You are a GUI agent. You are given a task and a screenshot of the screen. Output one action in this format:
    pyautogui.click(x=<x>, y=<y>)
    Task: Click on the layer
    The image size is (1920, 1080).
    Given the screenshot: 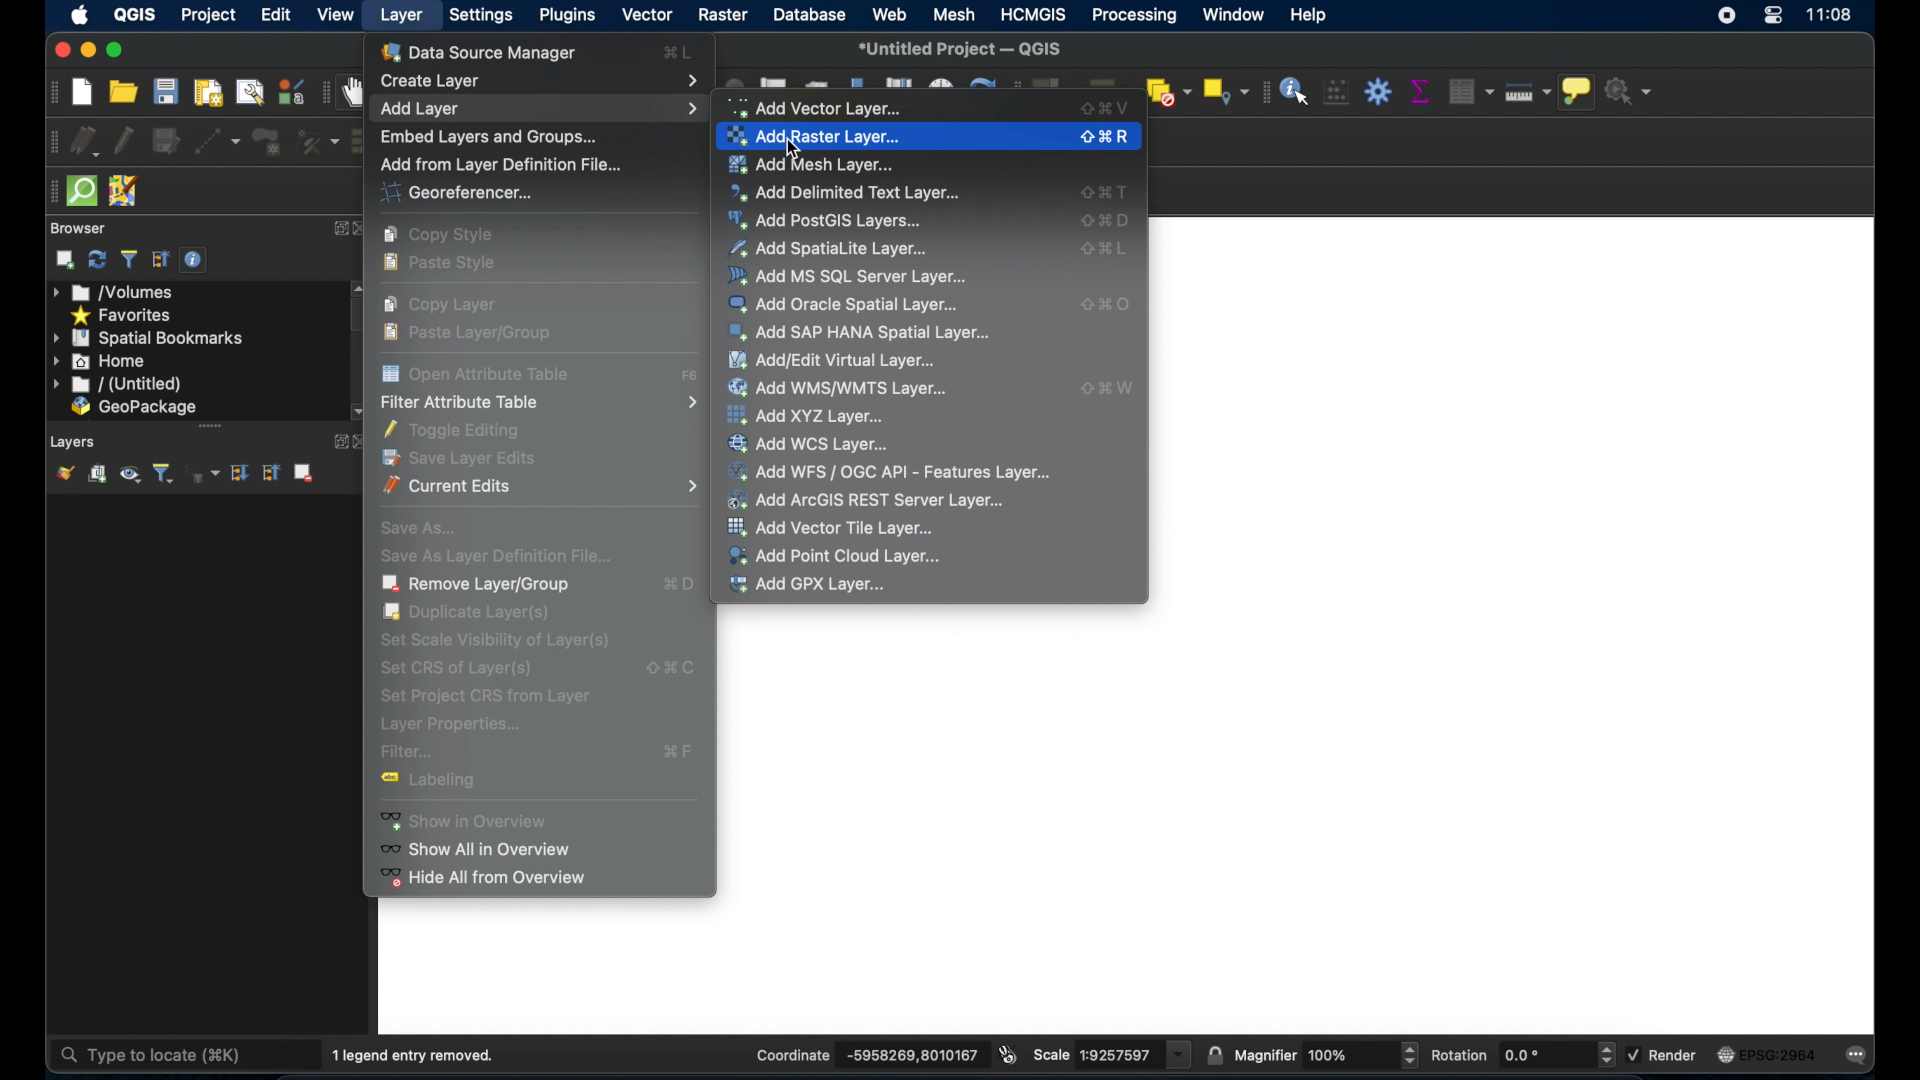 What is the action you would take?
    pyautogui.click(x=405, y=18)
    